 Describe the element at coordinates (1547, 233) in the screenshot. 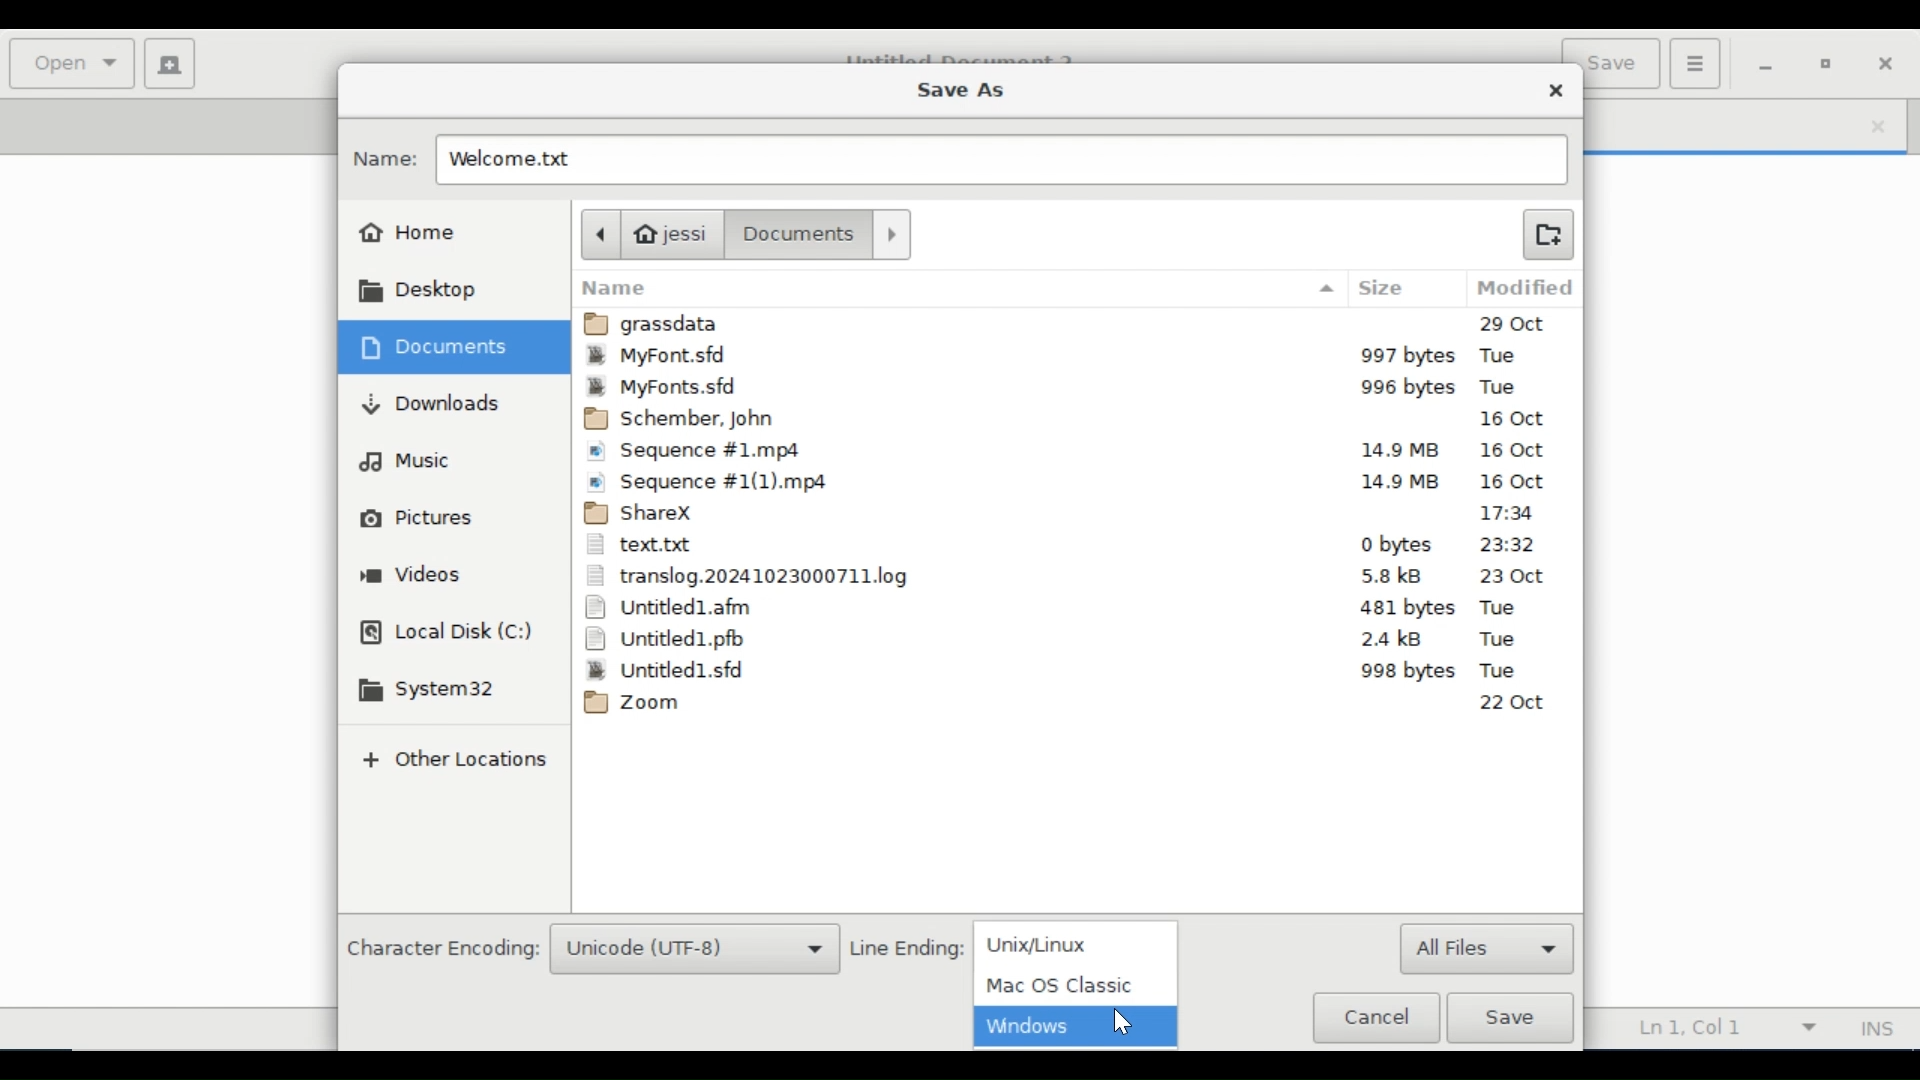

I see `Create Folder` at that location.